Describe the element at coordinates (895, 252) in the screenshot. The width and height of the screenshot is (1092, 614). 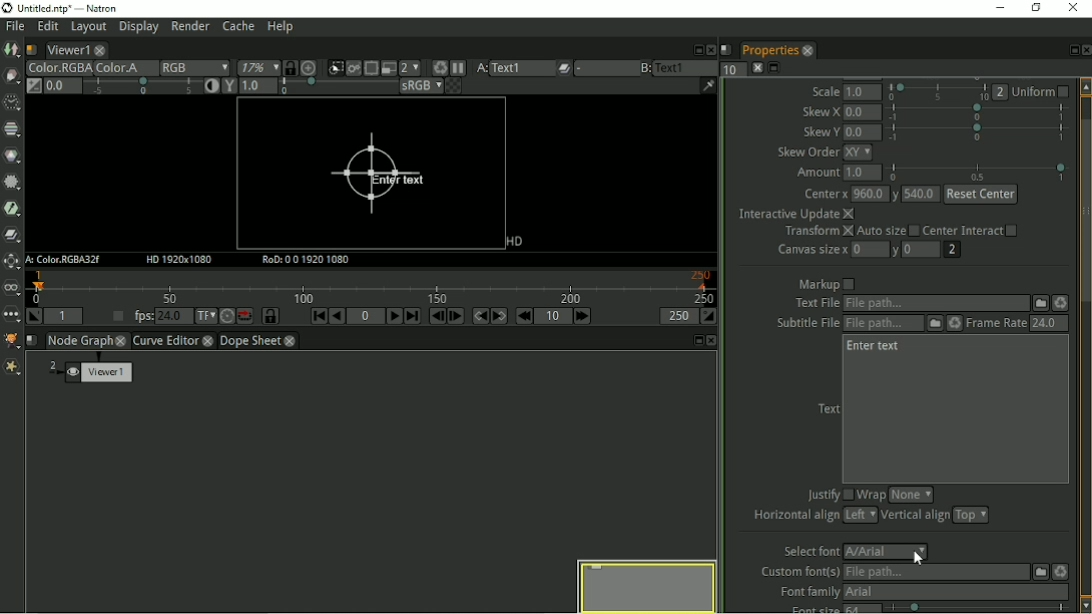
I see `y` at that location.